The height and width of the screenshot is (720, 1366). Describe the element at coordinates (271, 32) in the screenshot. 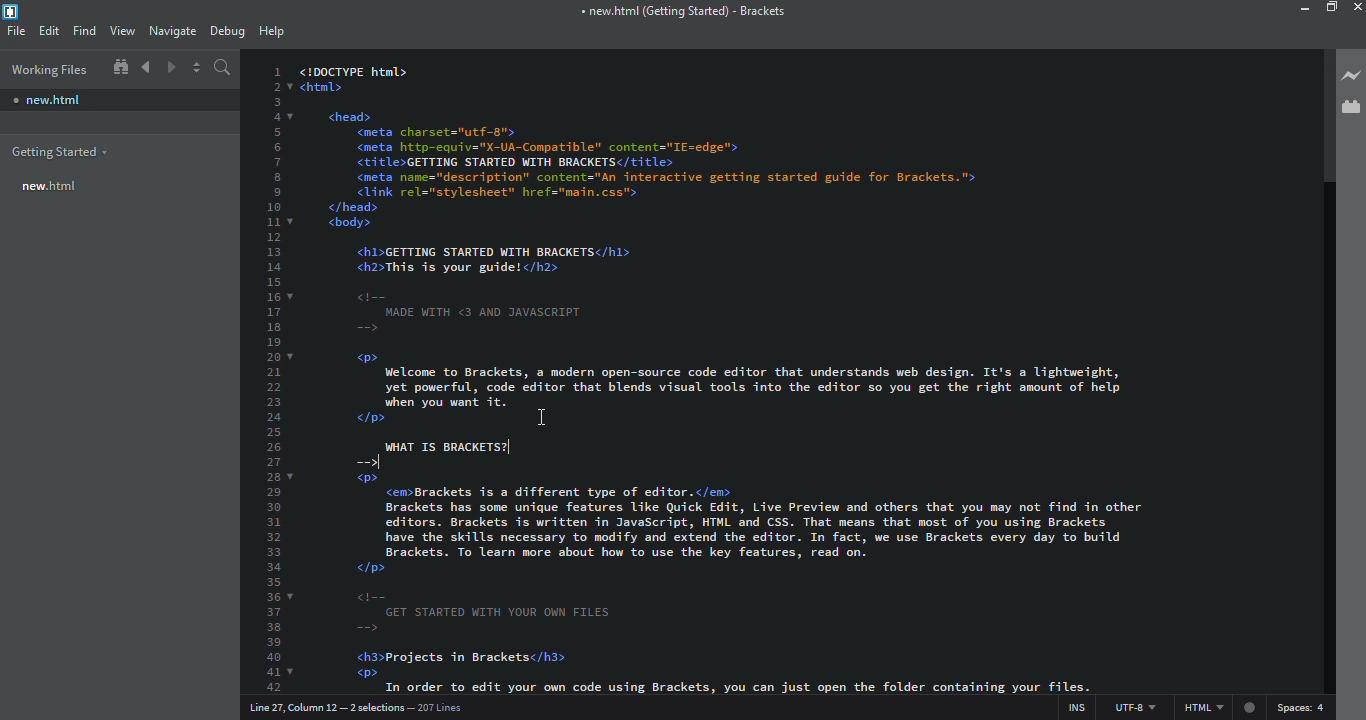

I see `help` at that location.